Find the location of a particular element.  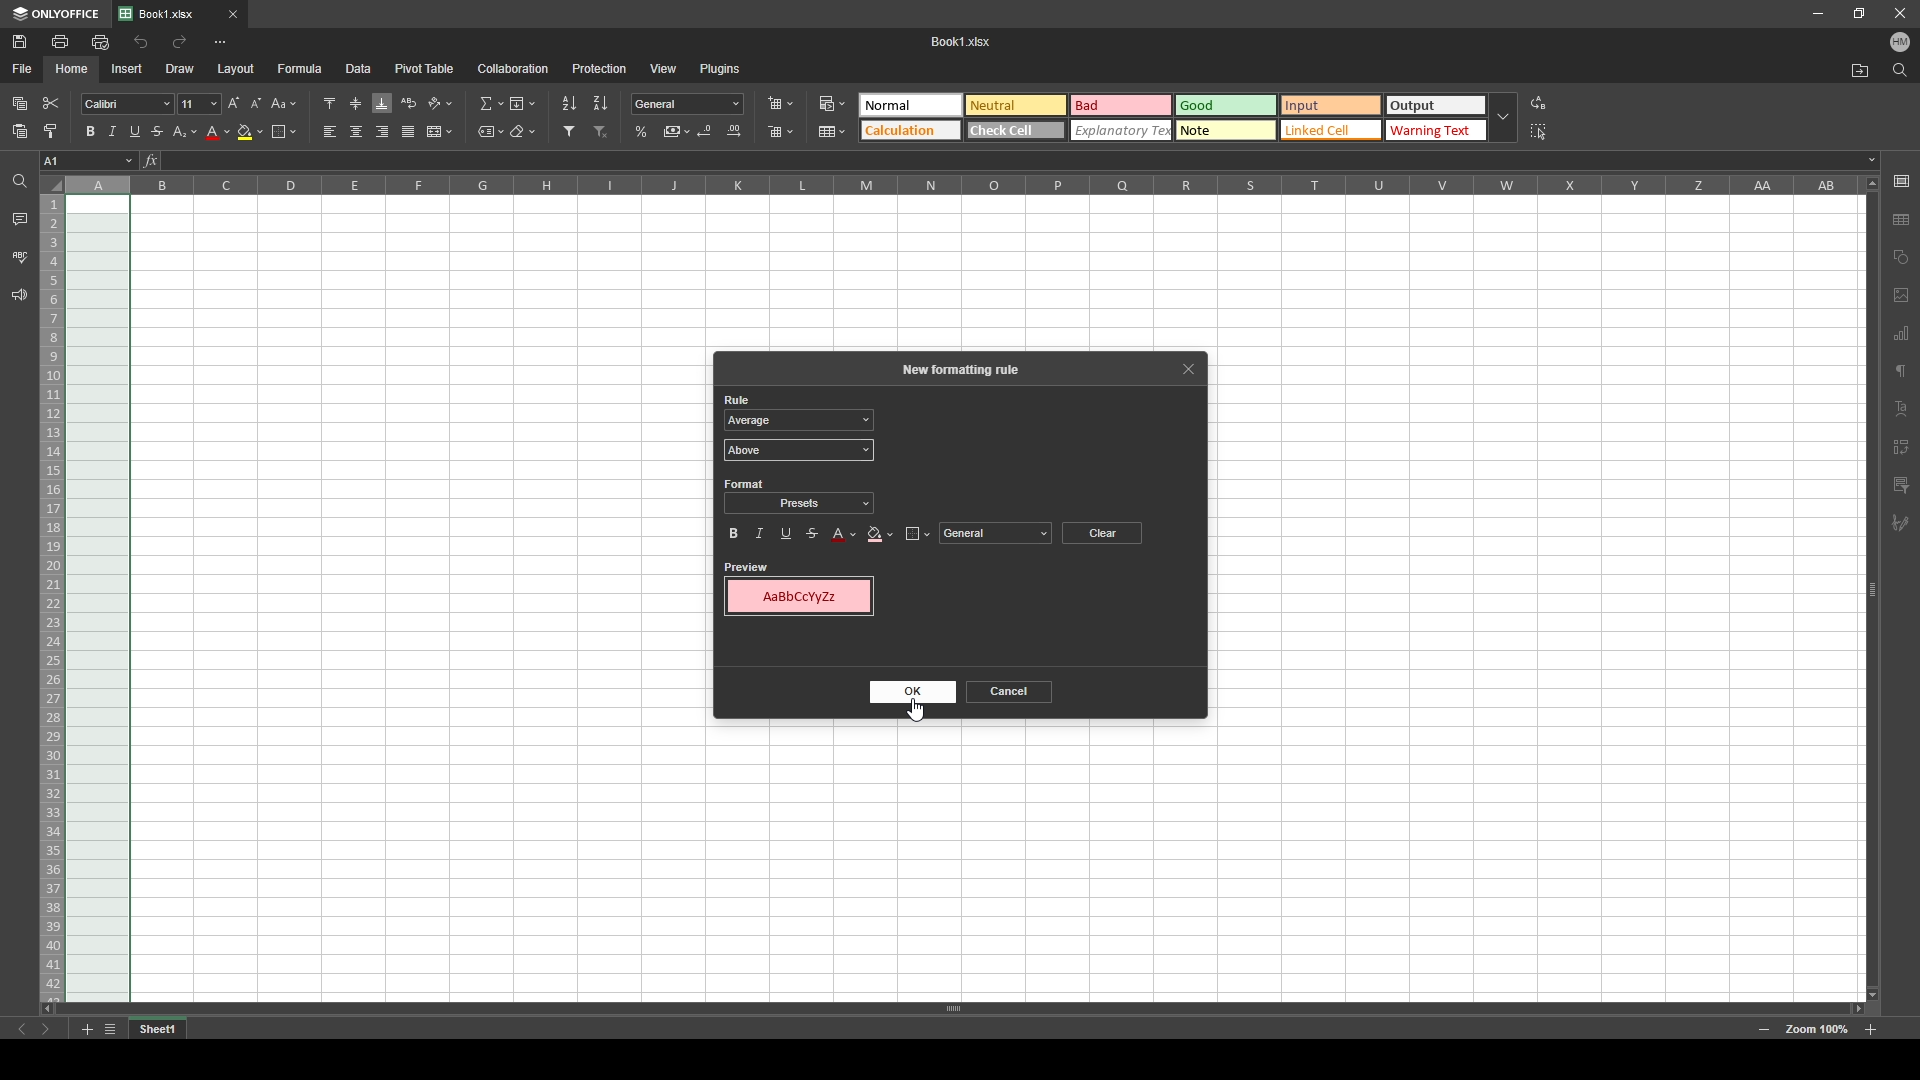

theme selection is located at coordinates (1170, 118).